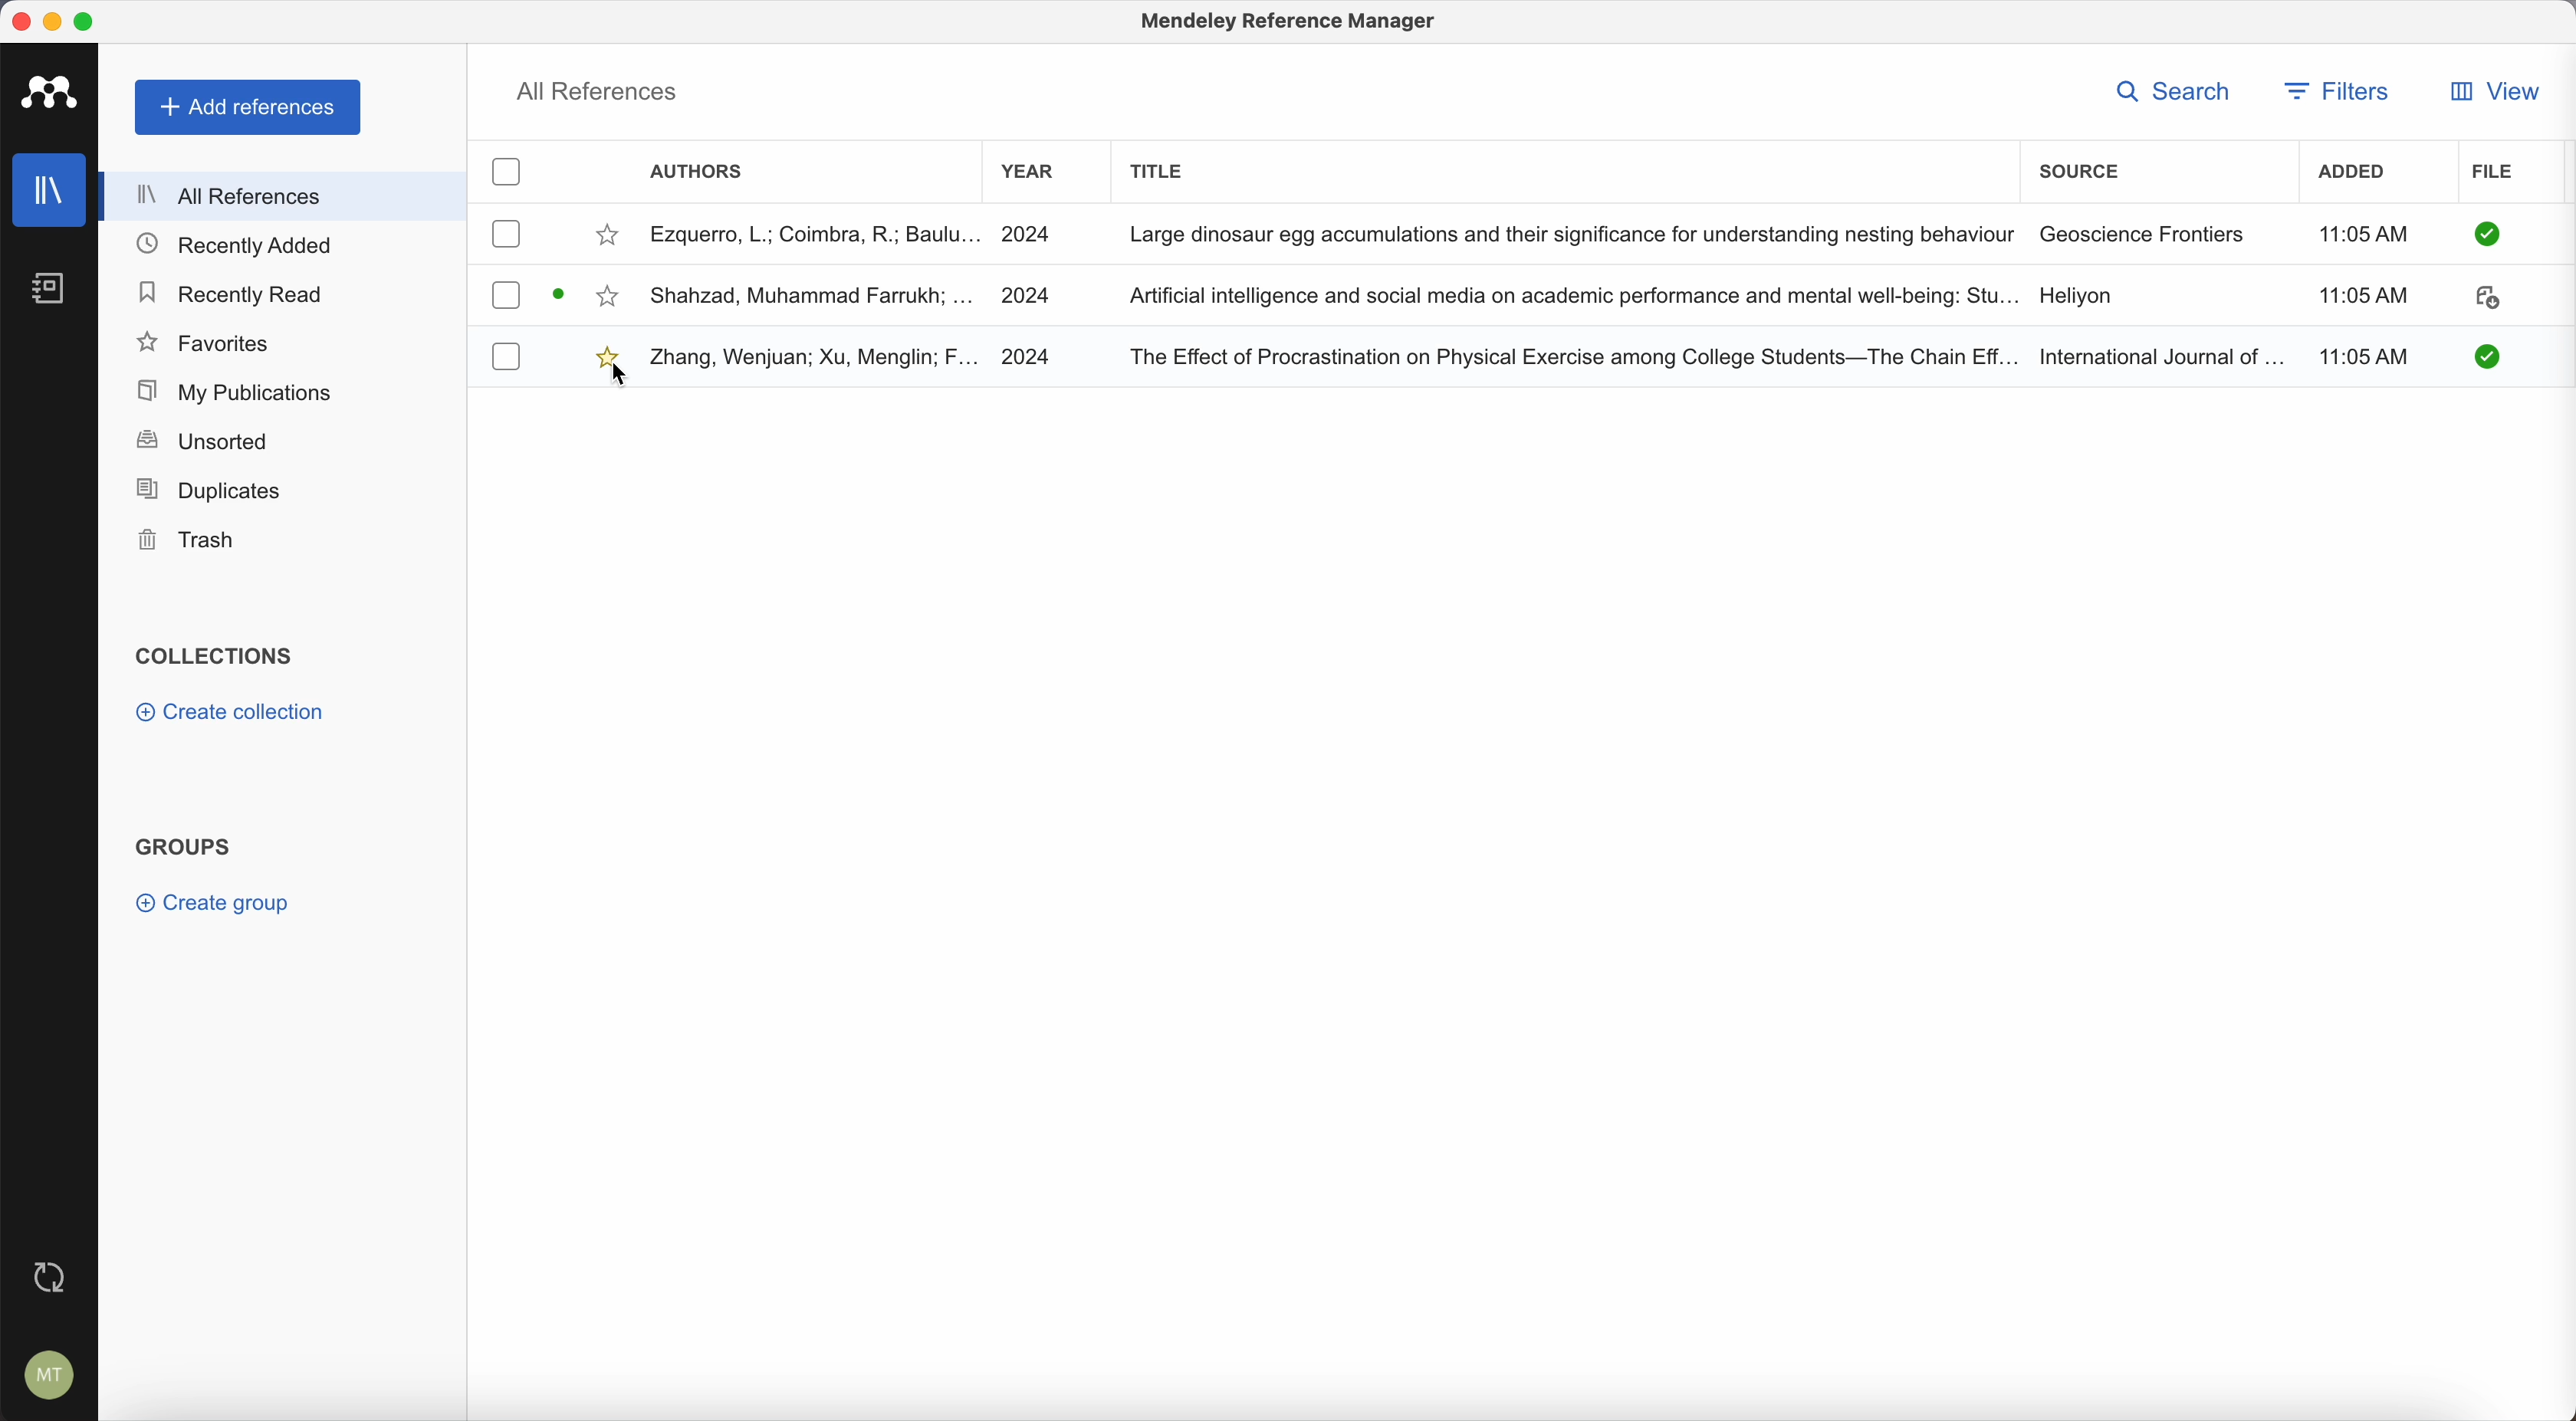  What do you see at coordinates (2478, 356) in the screenshot?
I see `pdf downloaded` at bounding box center [2478, 356].